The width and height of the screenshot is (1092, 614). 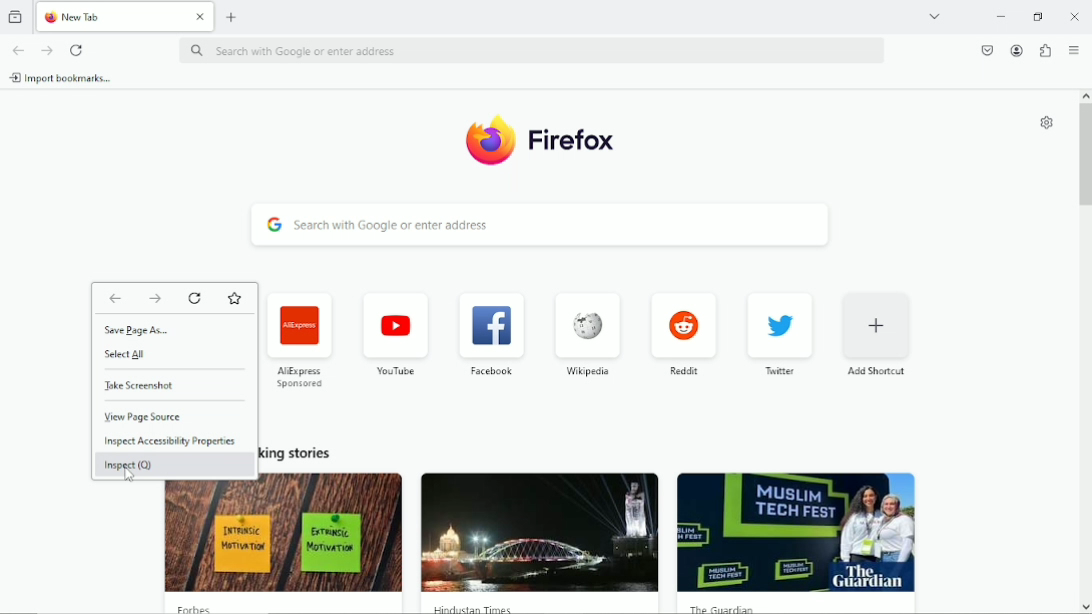 What do you see at coordinates (684, 333) in the screenshot?
I see `Reddit` at bounding box center [684, 333].